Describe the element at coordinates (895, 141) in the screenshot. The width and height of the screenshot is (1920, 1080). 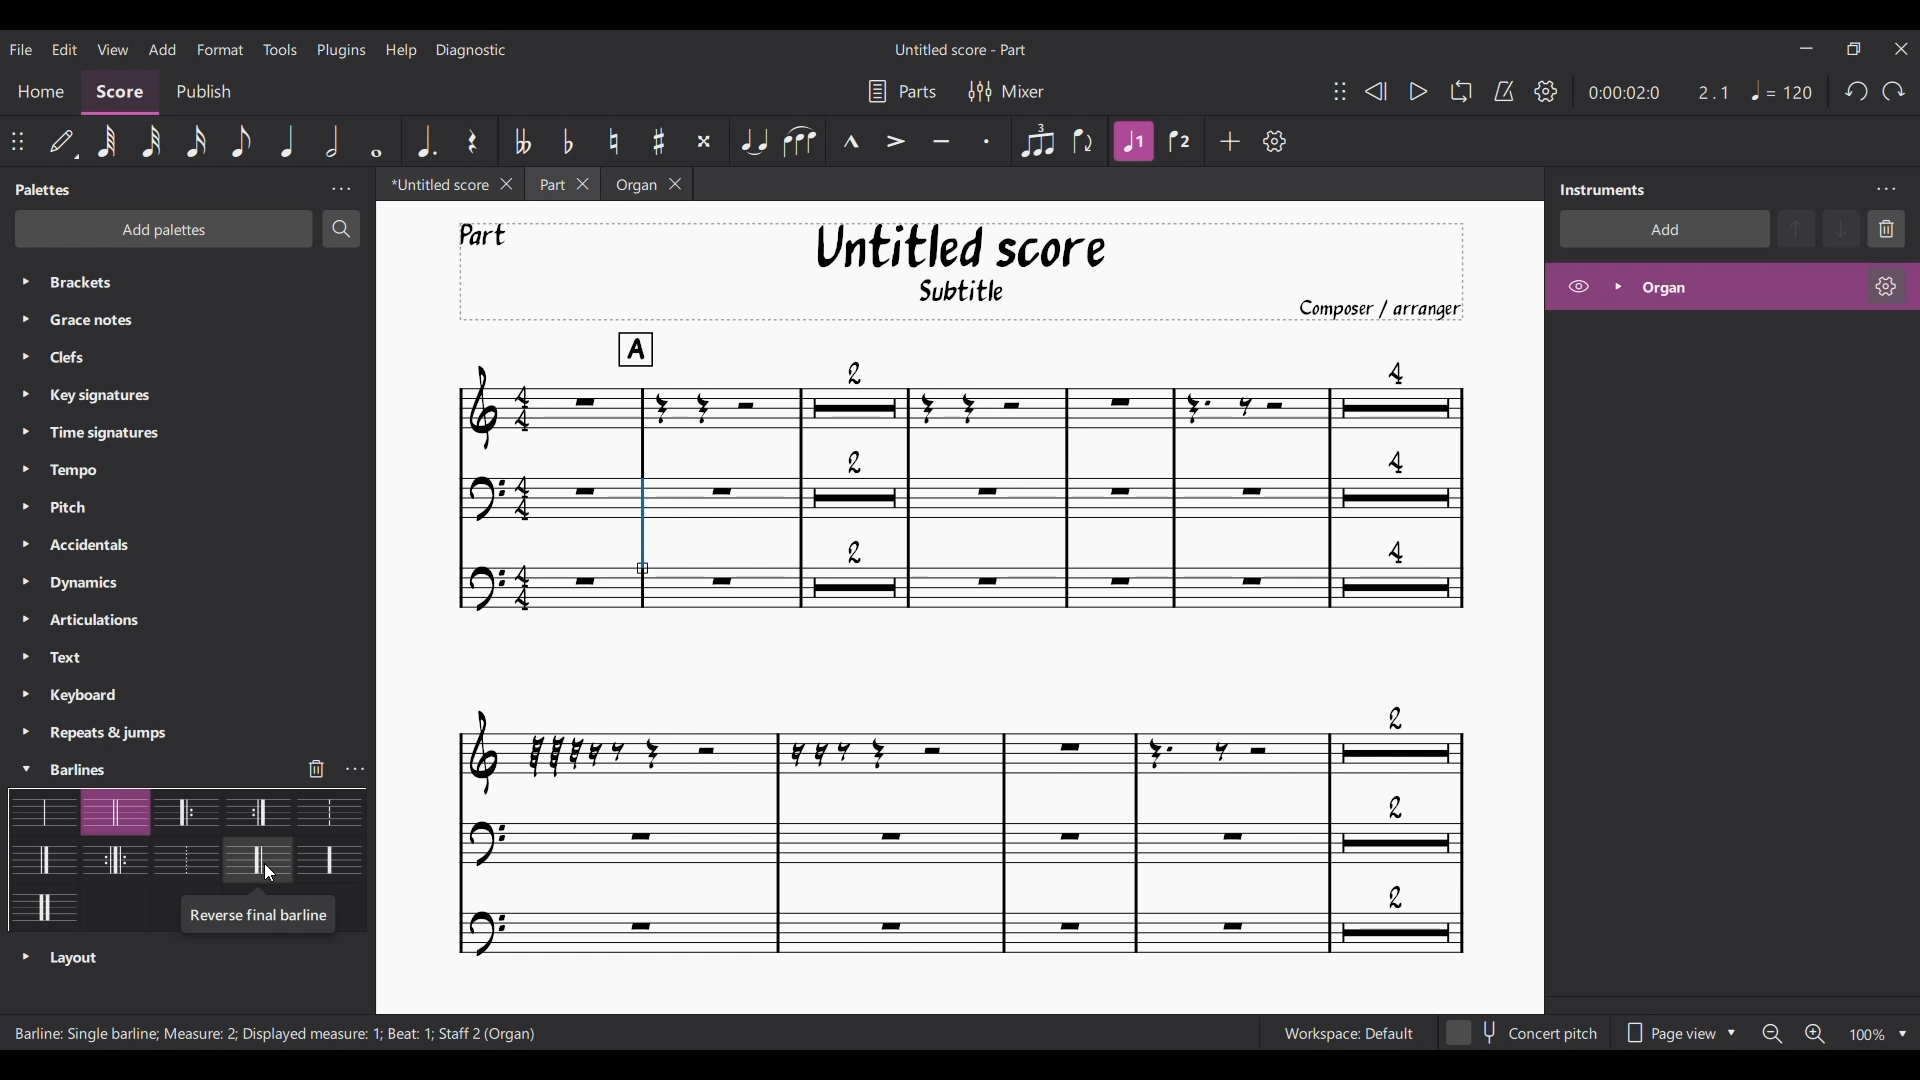
I see `Accent` at that location.